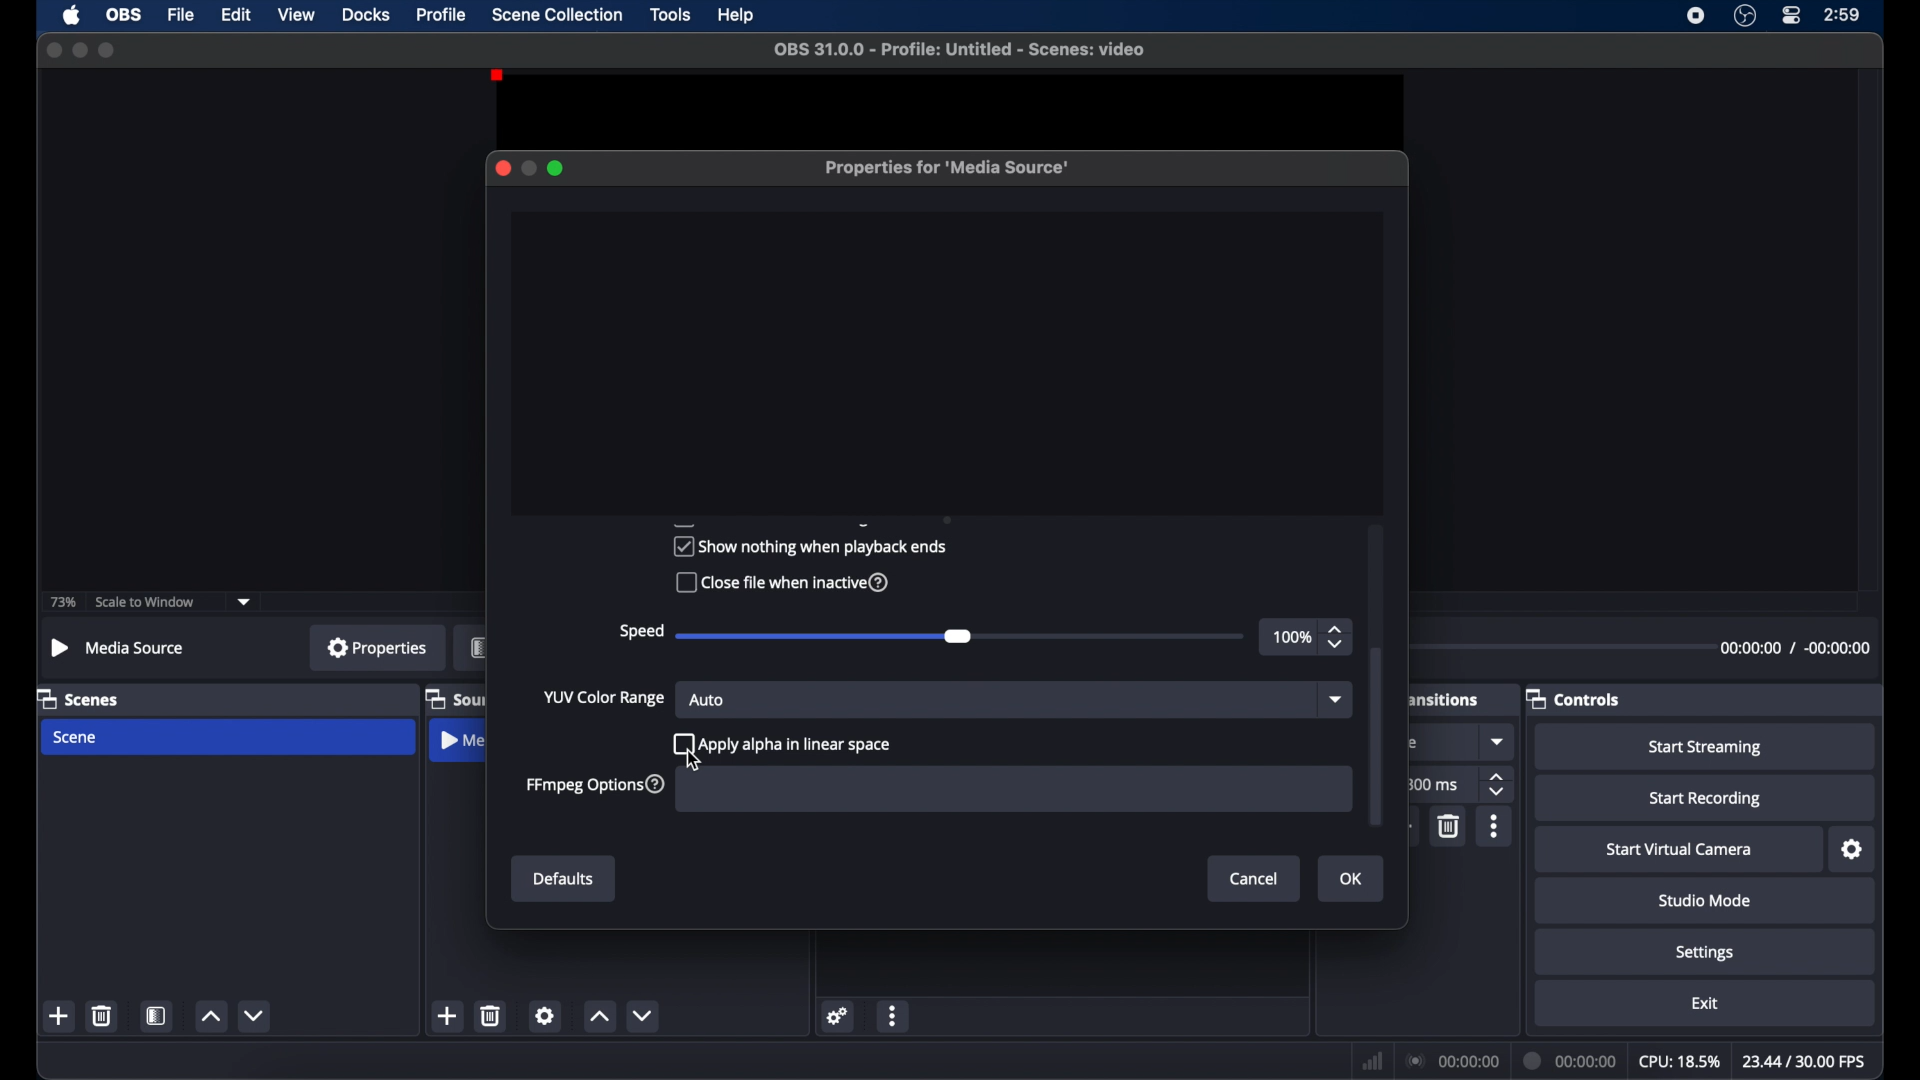 This screenshot has width=1920, height=1080. I want to click on properties, so click(377, 647).